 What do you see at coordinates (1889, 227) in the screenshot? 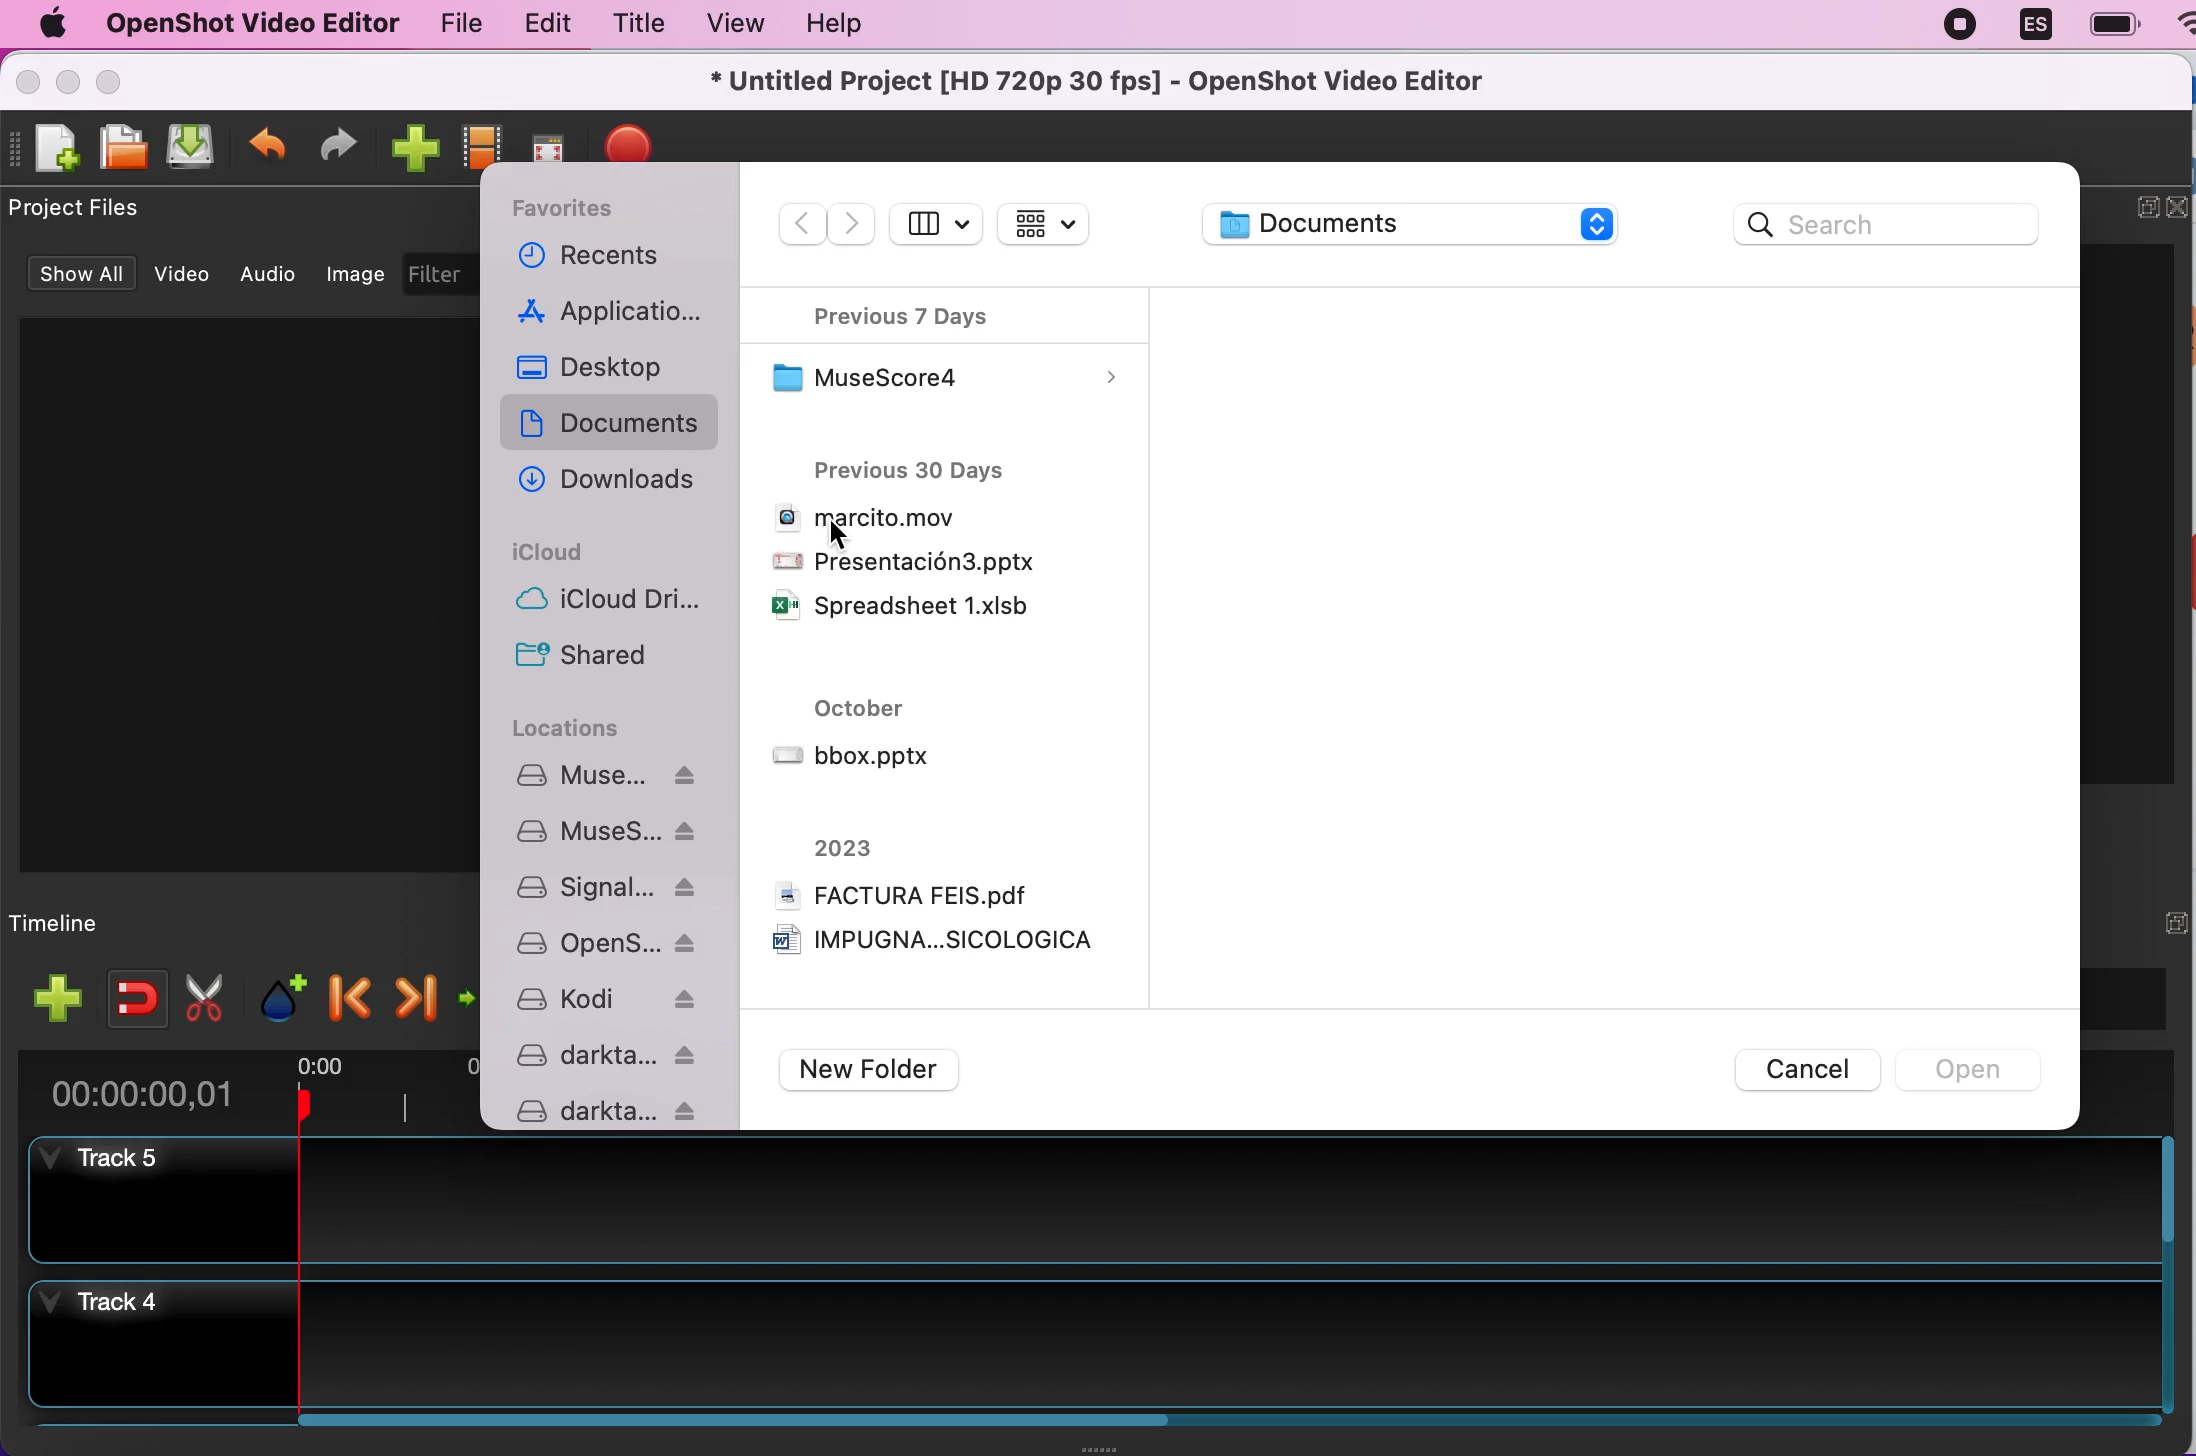
I see `search` at bounding box center [1889, 227].